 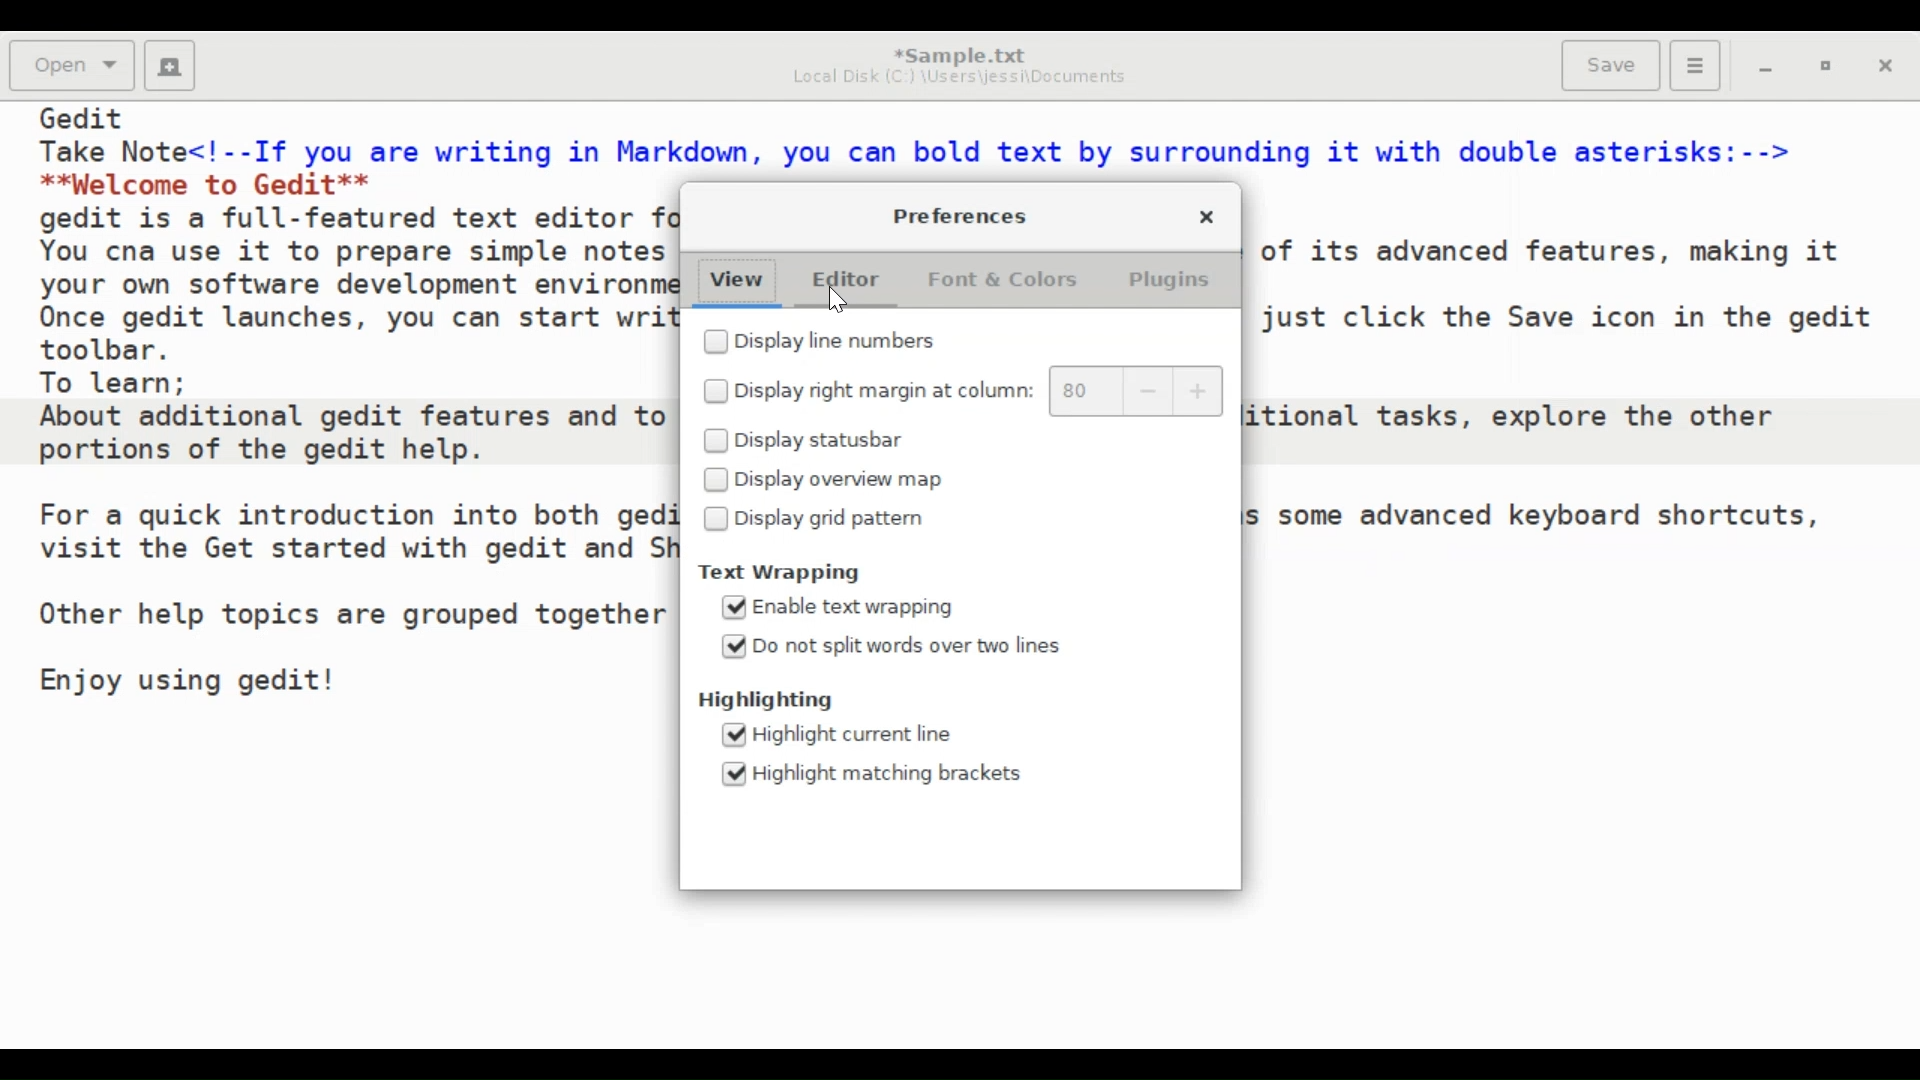 What do you see at coordinates (819, 520) in the screenshot?
I see `(un)select Display grid pattern` at bounding box center [819, 520].